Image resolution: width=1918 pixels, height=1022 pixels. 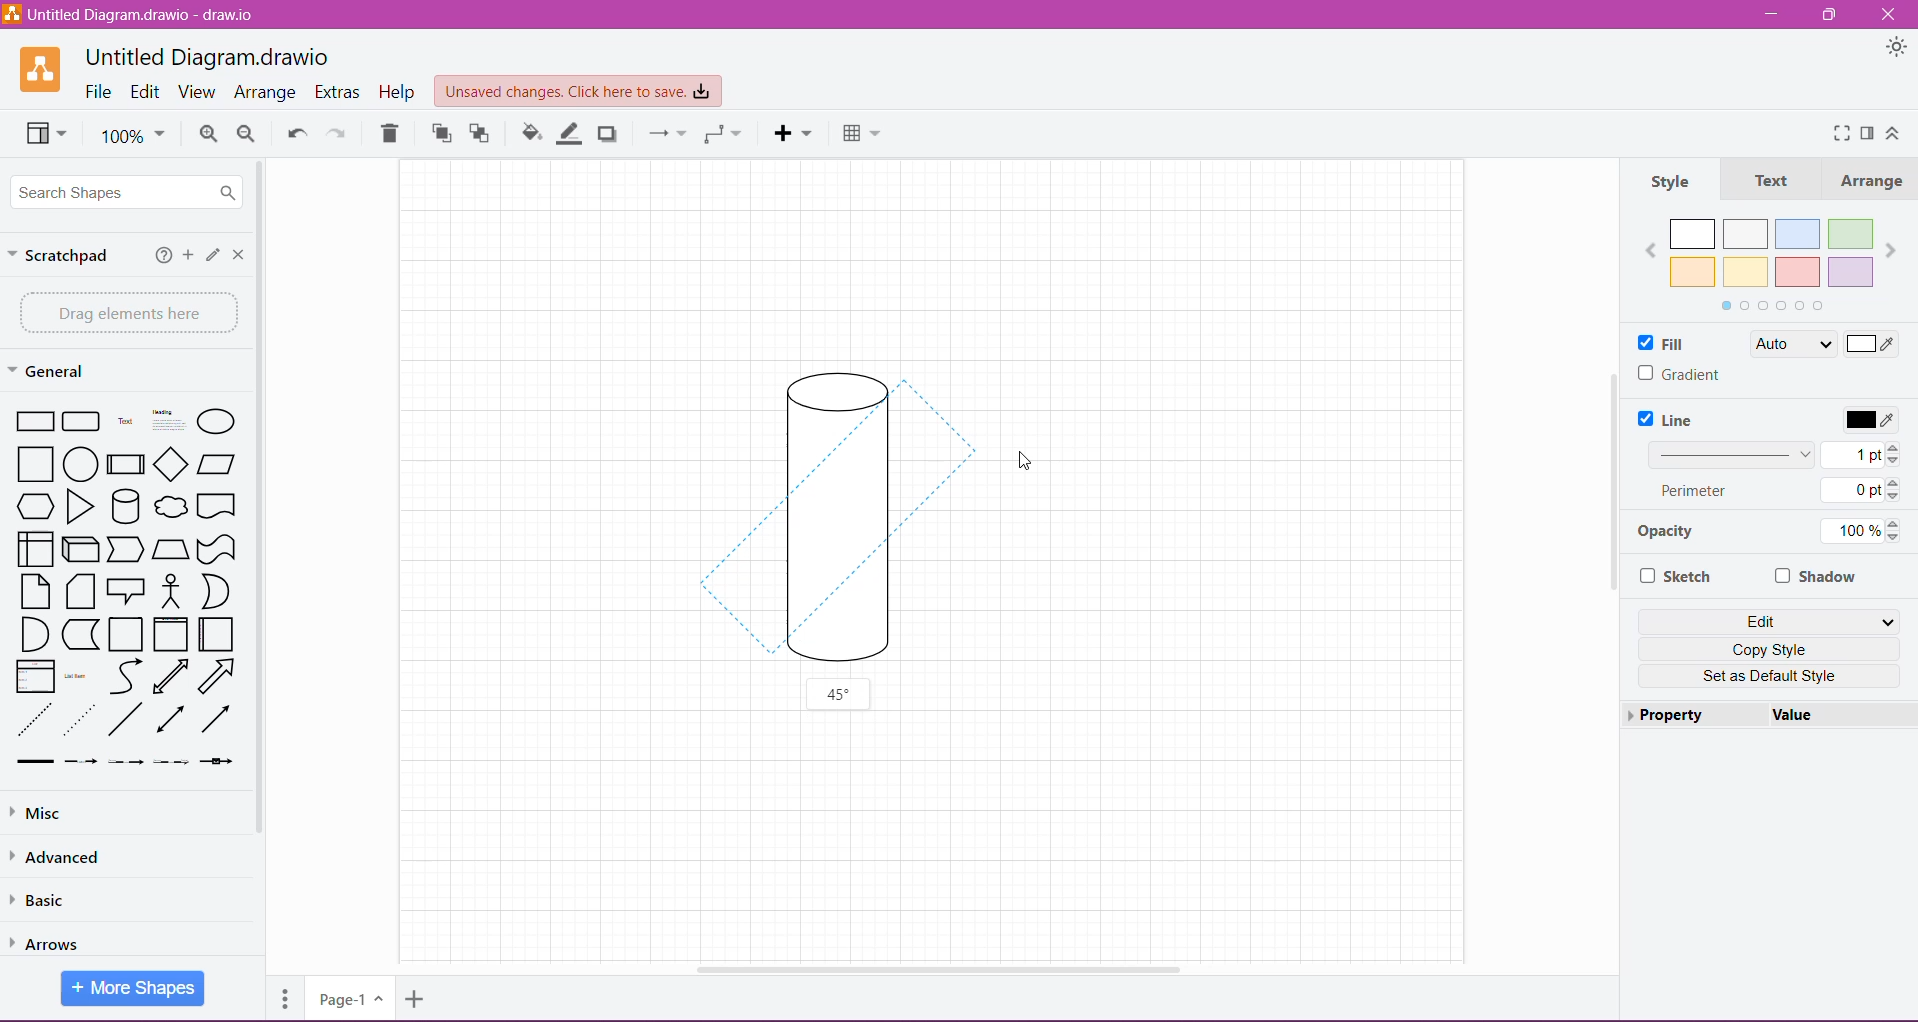 I want to click on Fill Color, so click(x=527, y=136).